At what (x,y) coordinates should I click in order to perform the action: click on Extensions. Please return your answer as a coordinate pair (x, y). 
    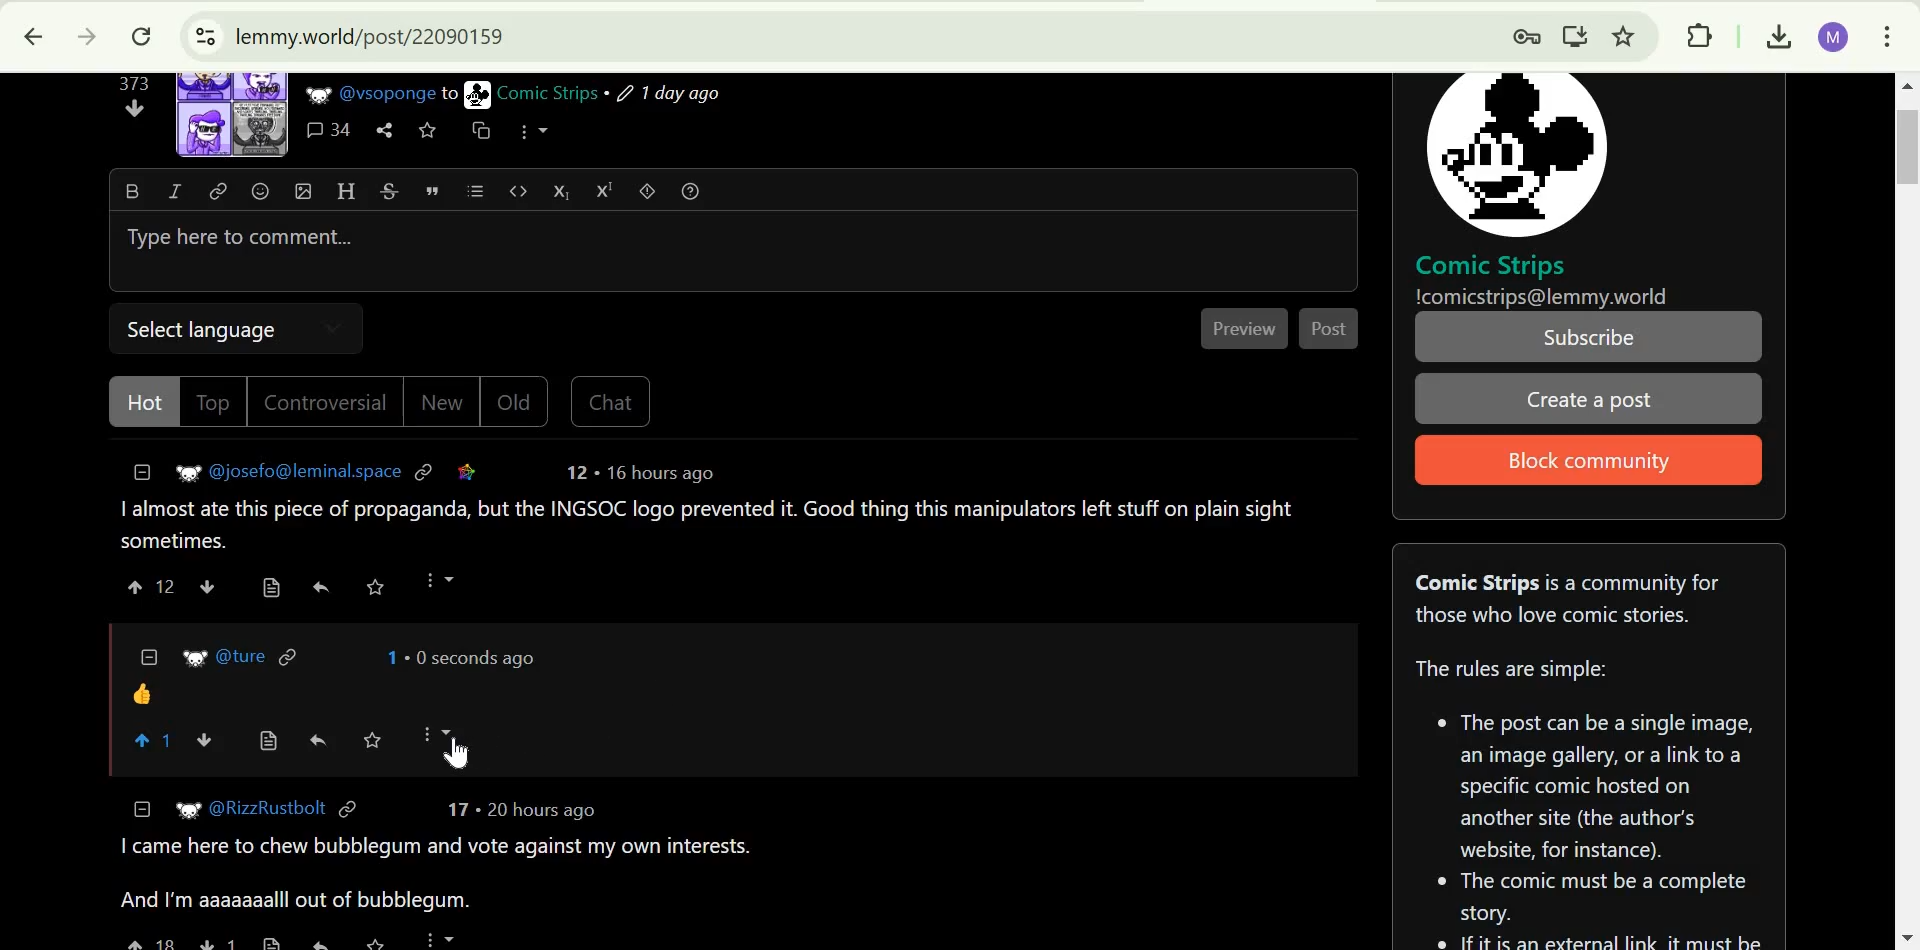
    Looking at the image, I should click on (1699, 35).